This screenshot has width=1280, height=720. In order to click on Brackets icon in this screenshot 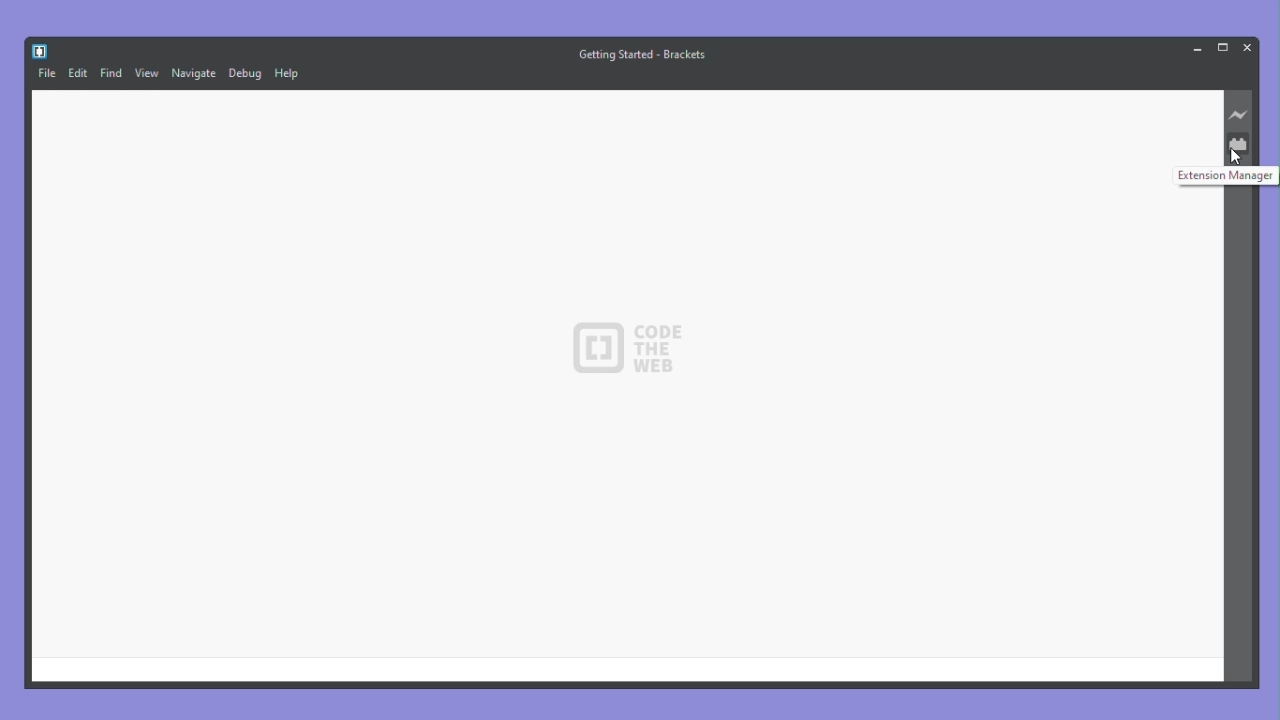, I will do `click(41, 52)`.